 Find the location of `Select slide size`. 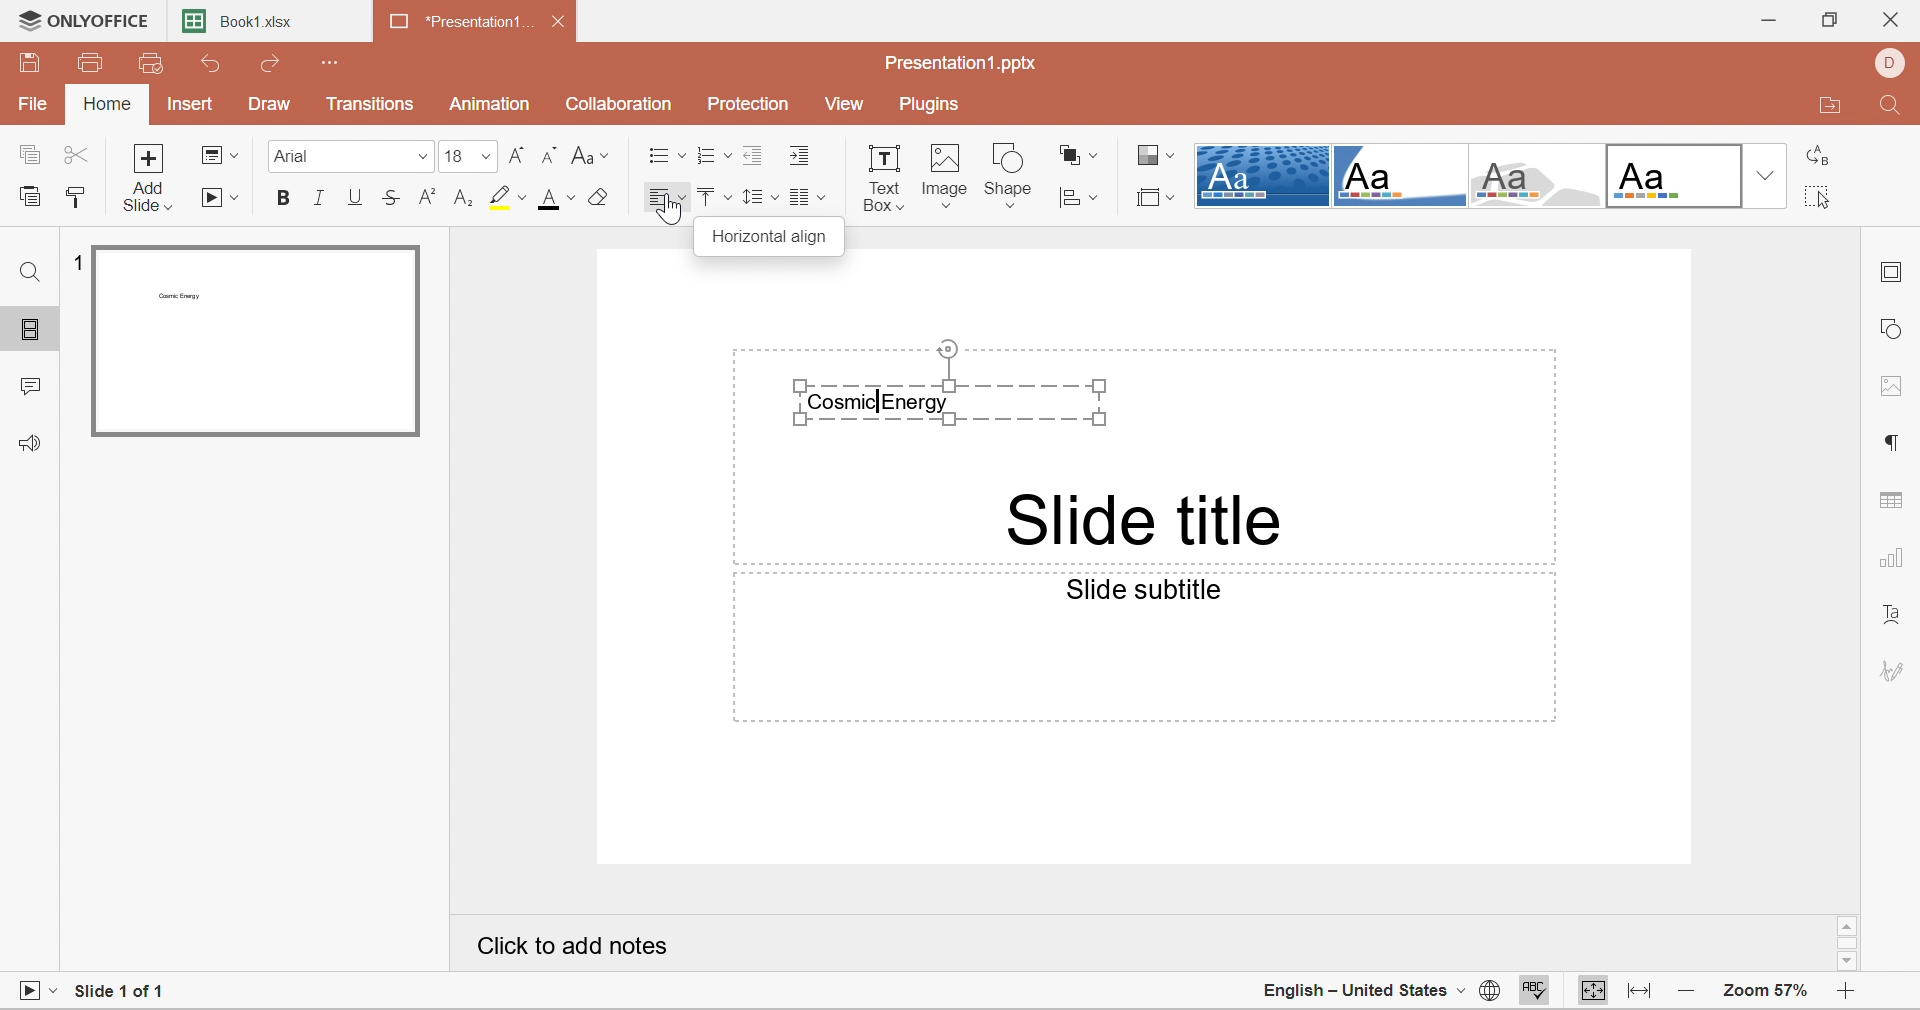

Select slide size is located at coordinates (1153, 198).